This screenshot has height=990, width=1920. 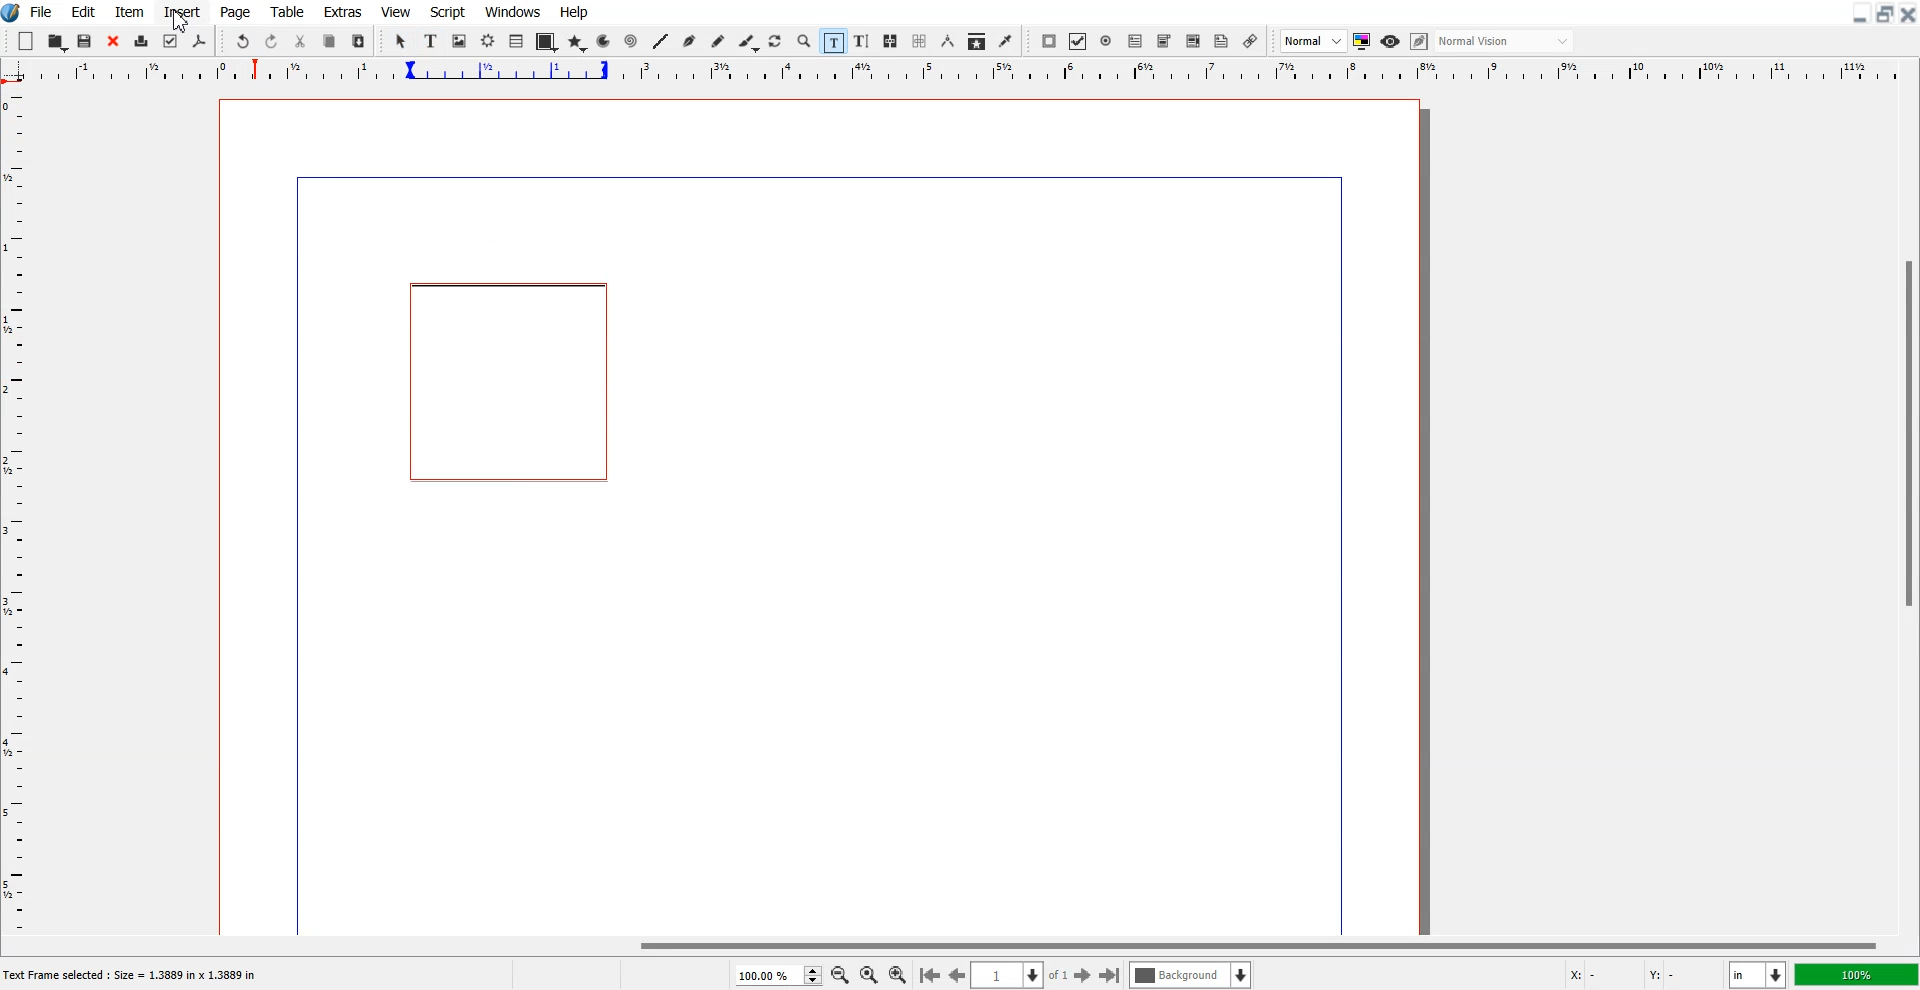 I want to click on Zoom to 100%, so click(x=869, y=976).